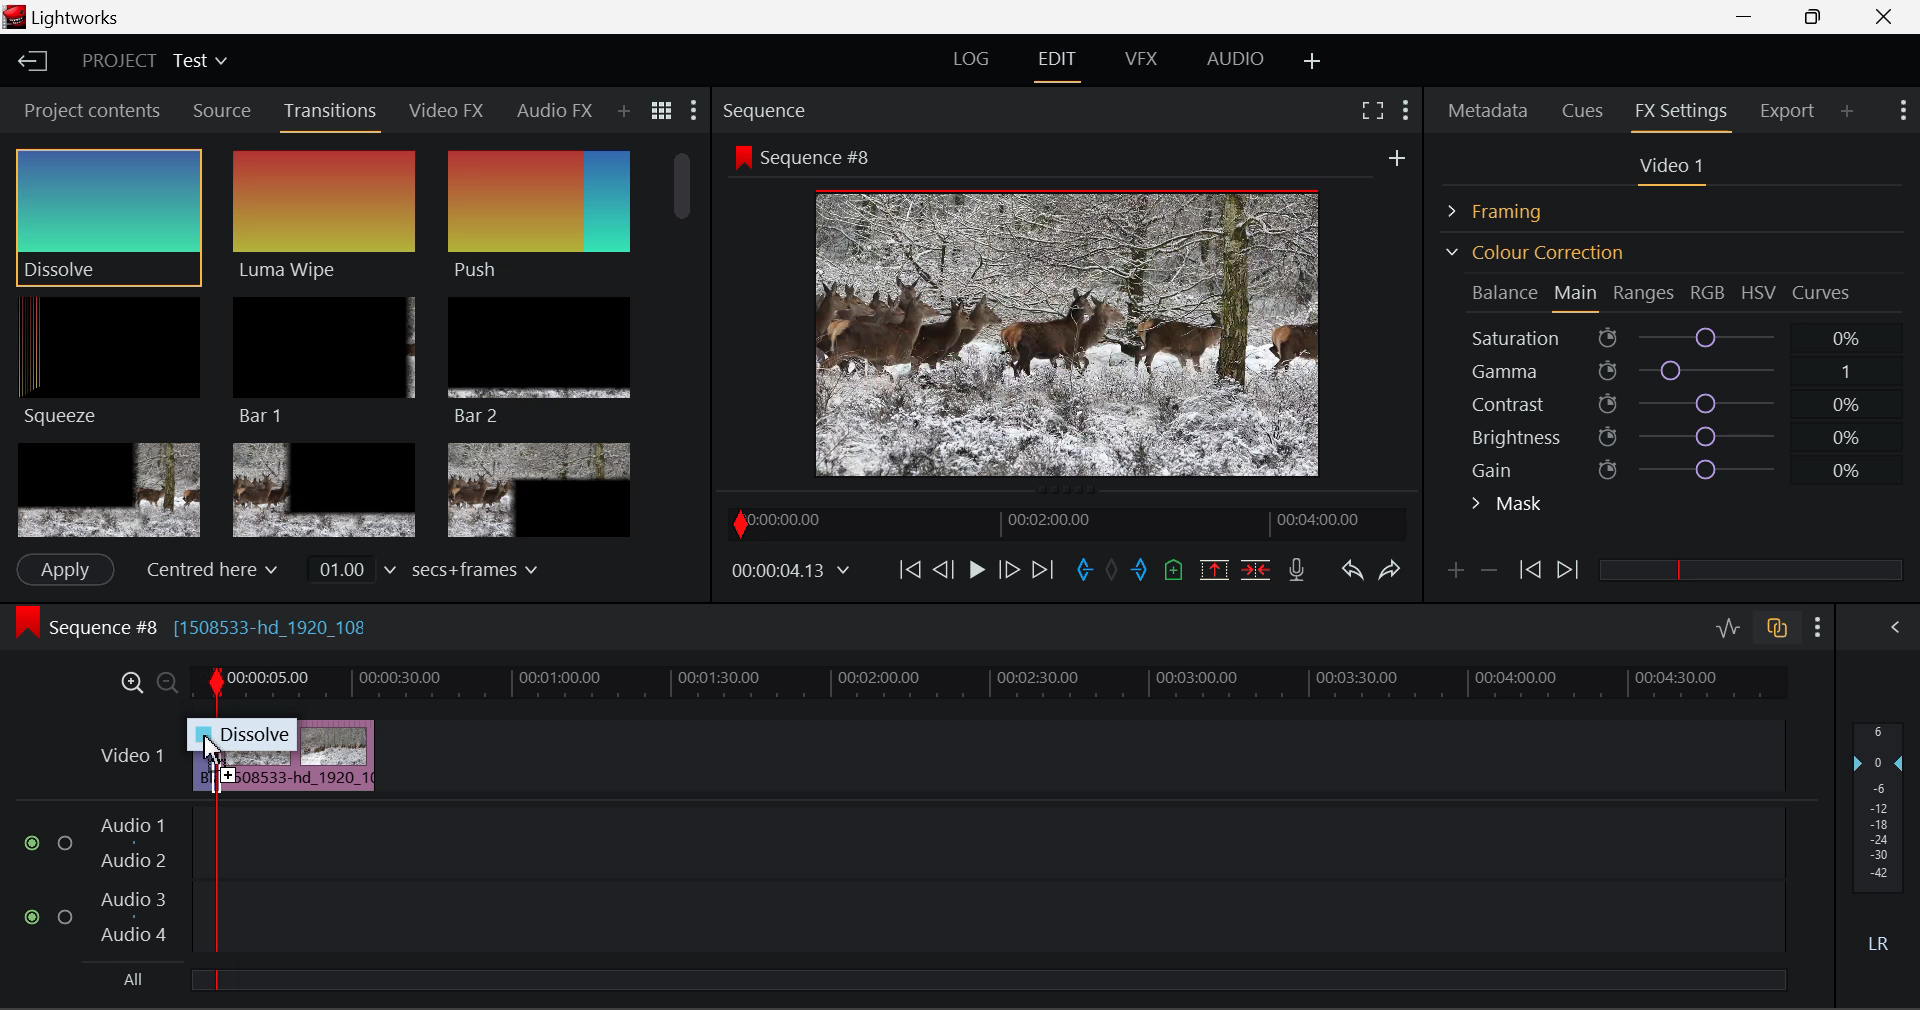  Describe the element at coordinates (1507, 292) in the screenshot. I see `Balance Section` at that location.